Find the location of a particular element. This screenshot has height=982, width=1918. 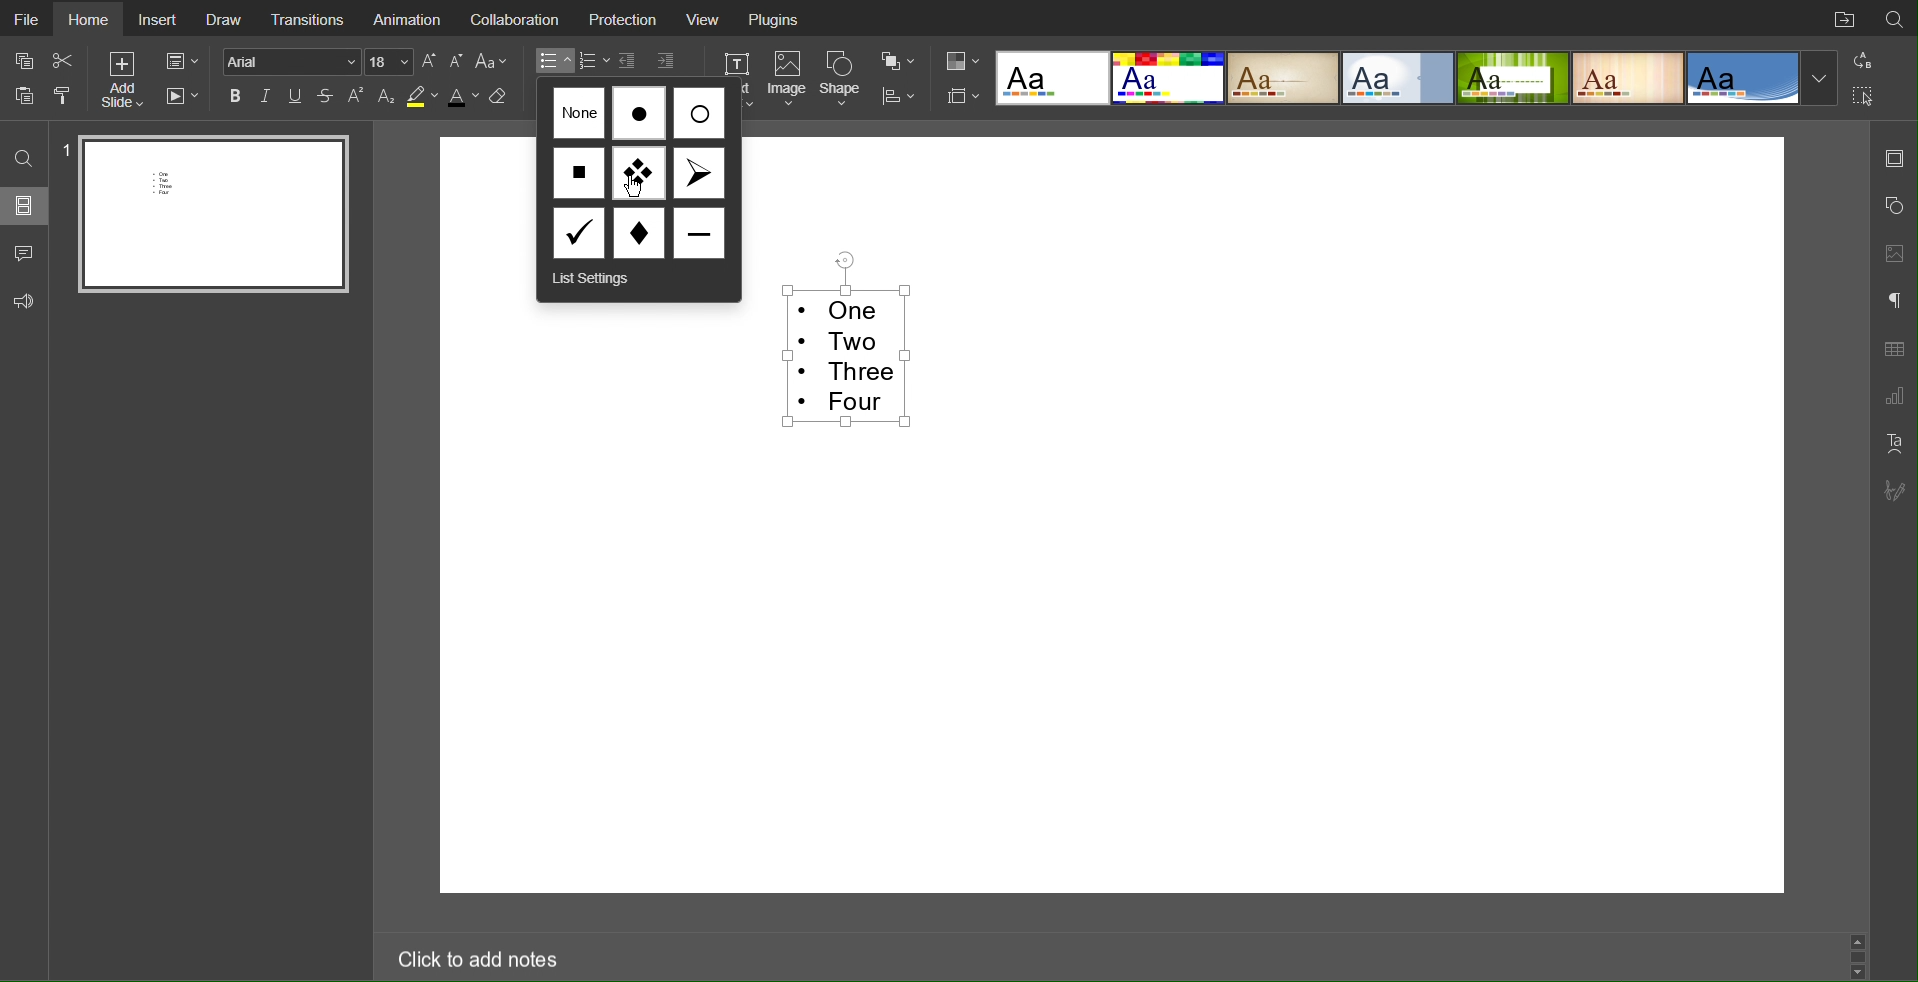

Comment is located at coordinates (25, 253).